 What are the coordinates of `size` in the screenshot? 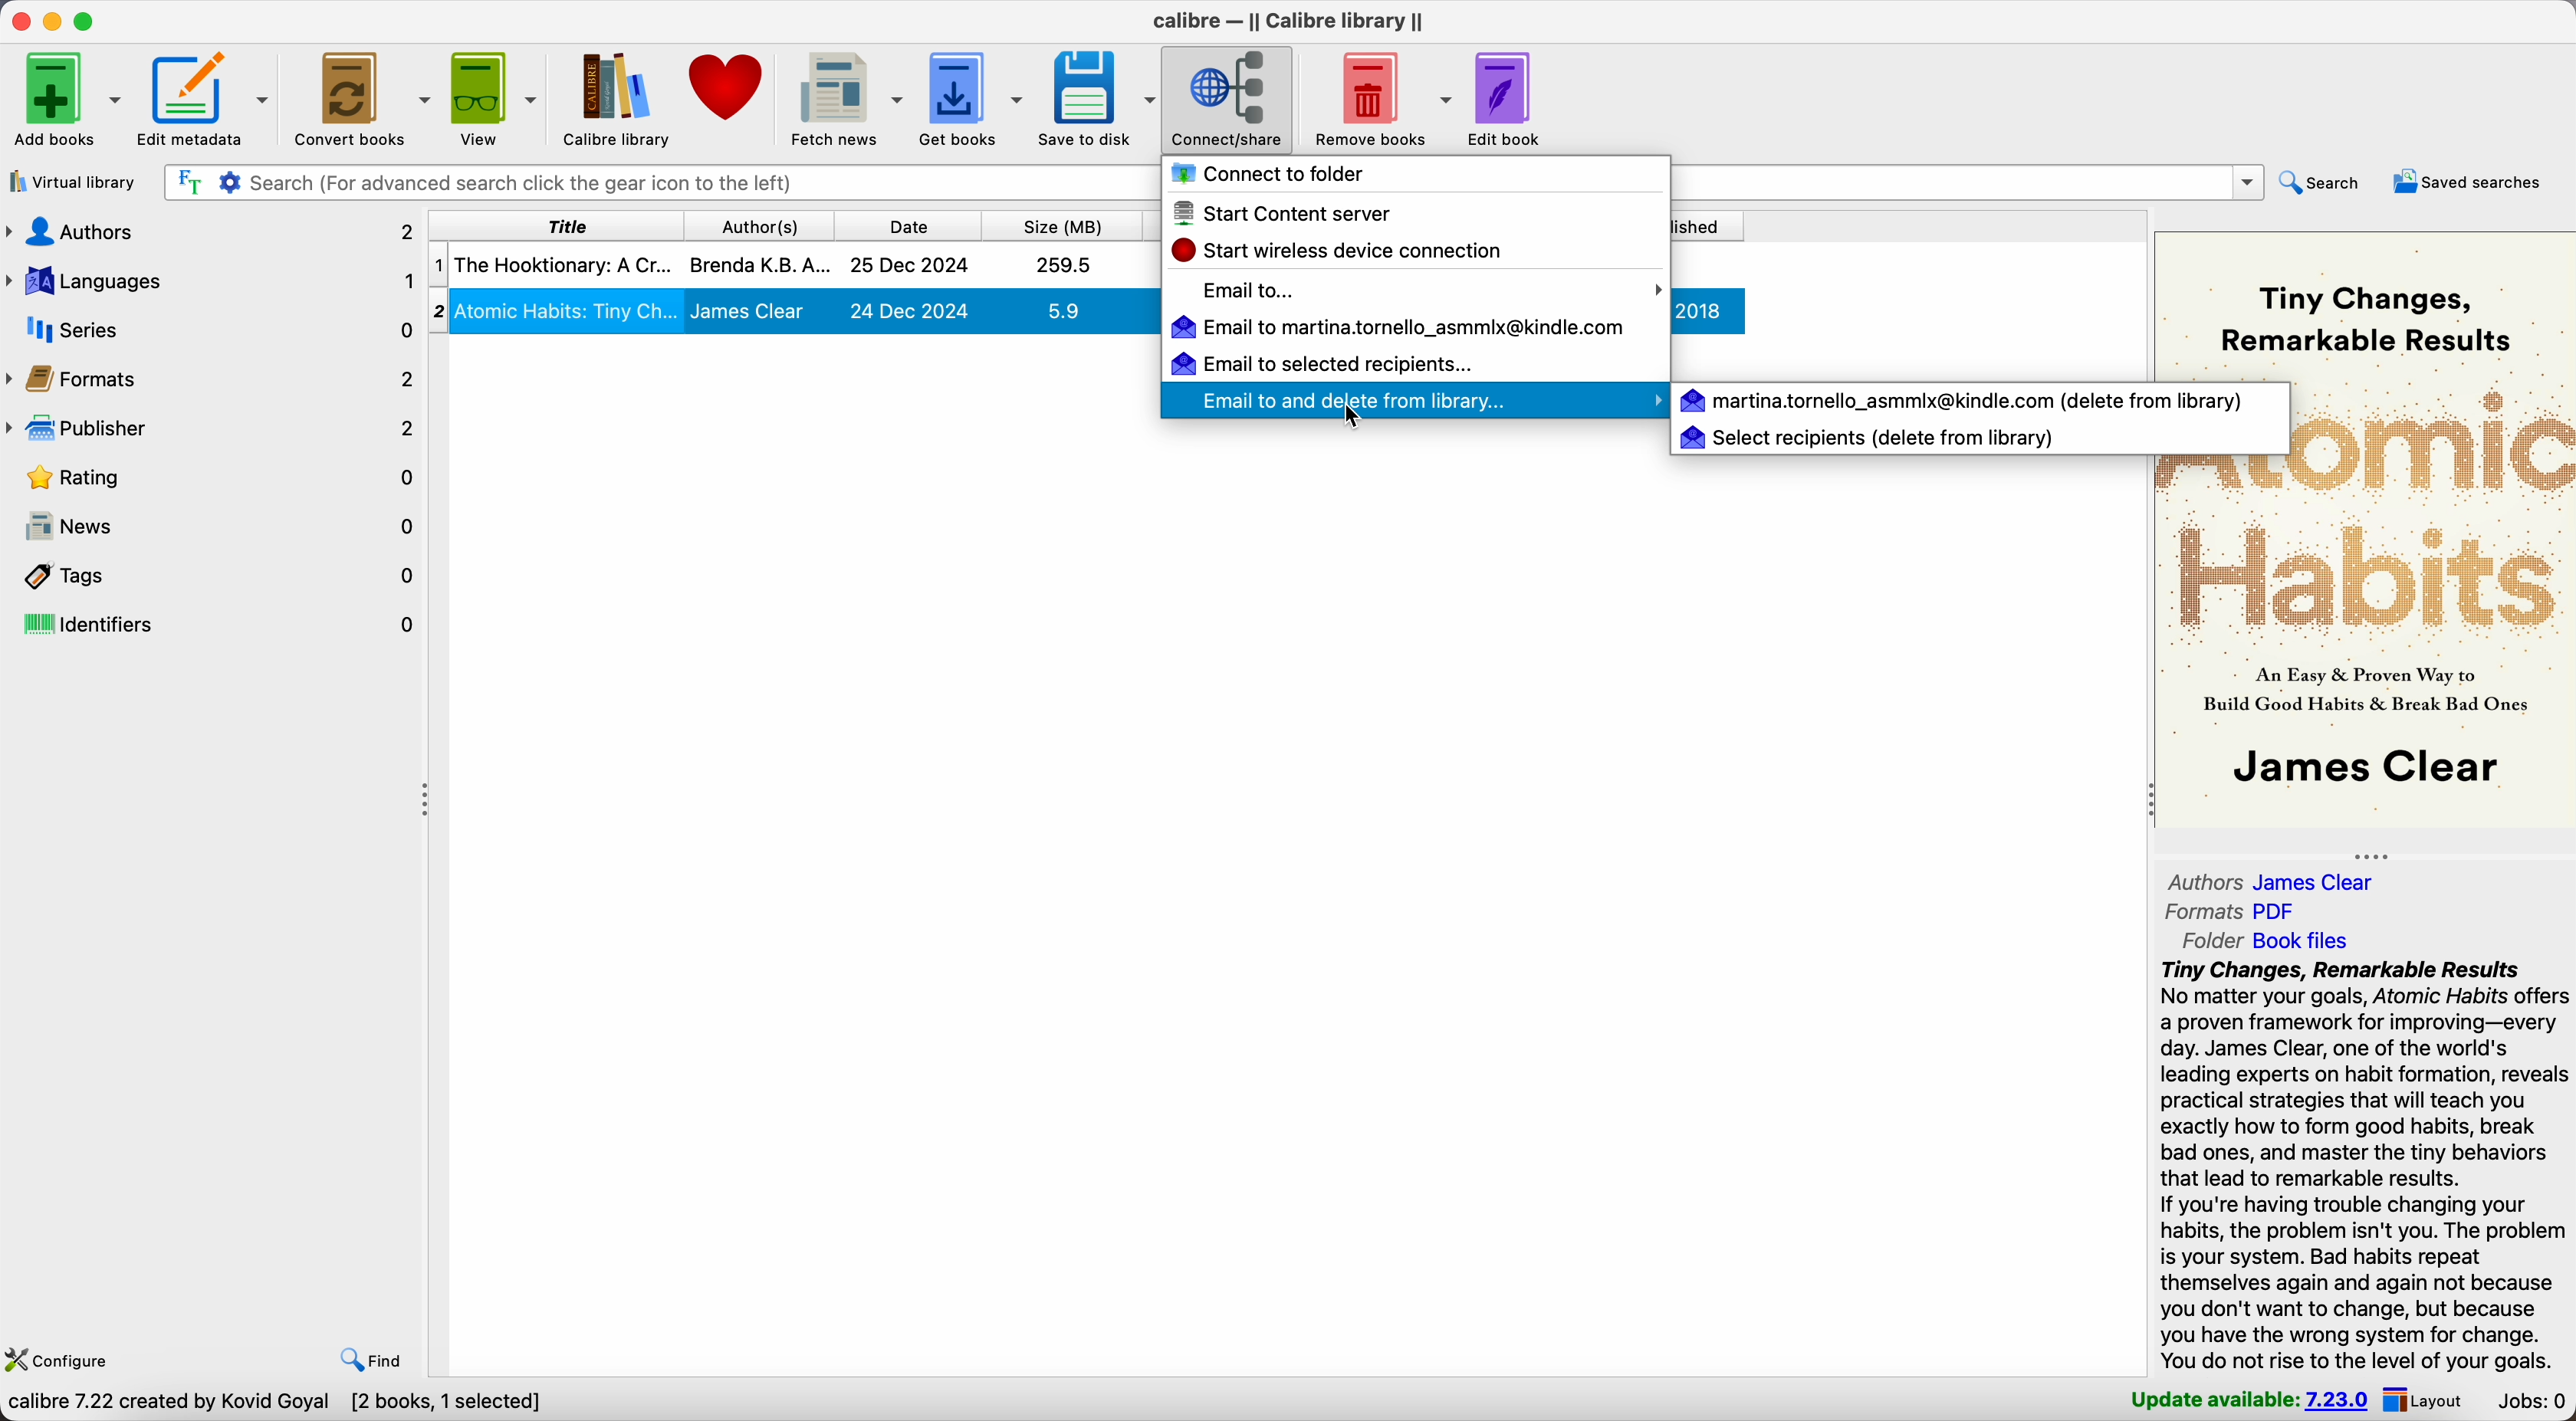 It's located at (1060, 223).